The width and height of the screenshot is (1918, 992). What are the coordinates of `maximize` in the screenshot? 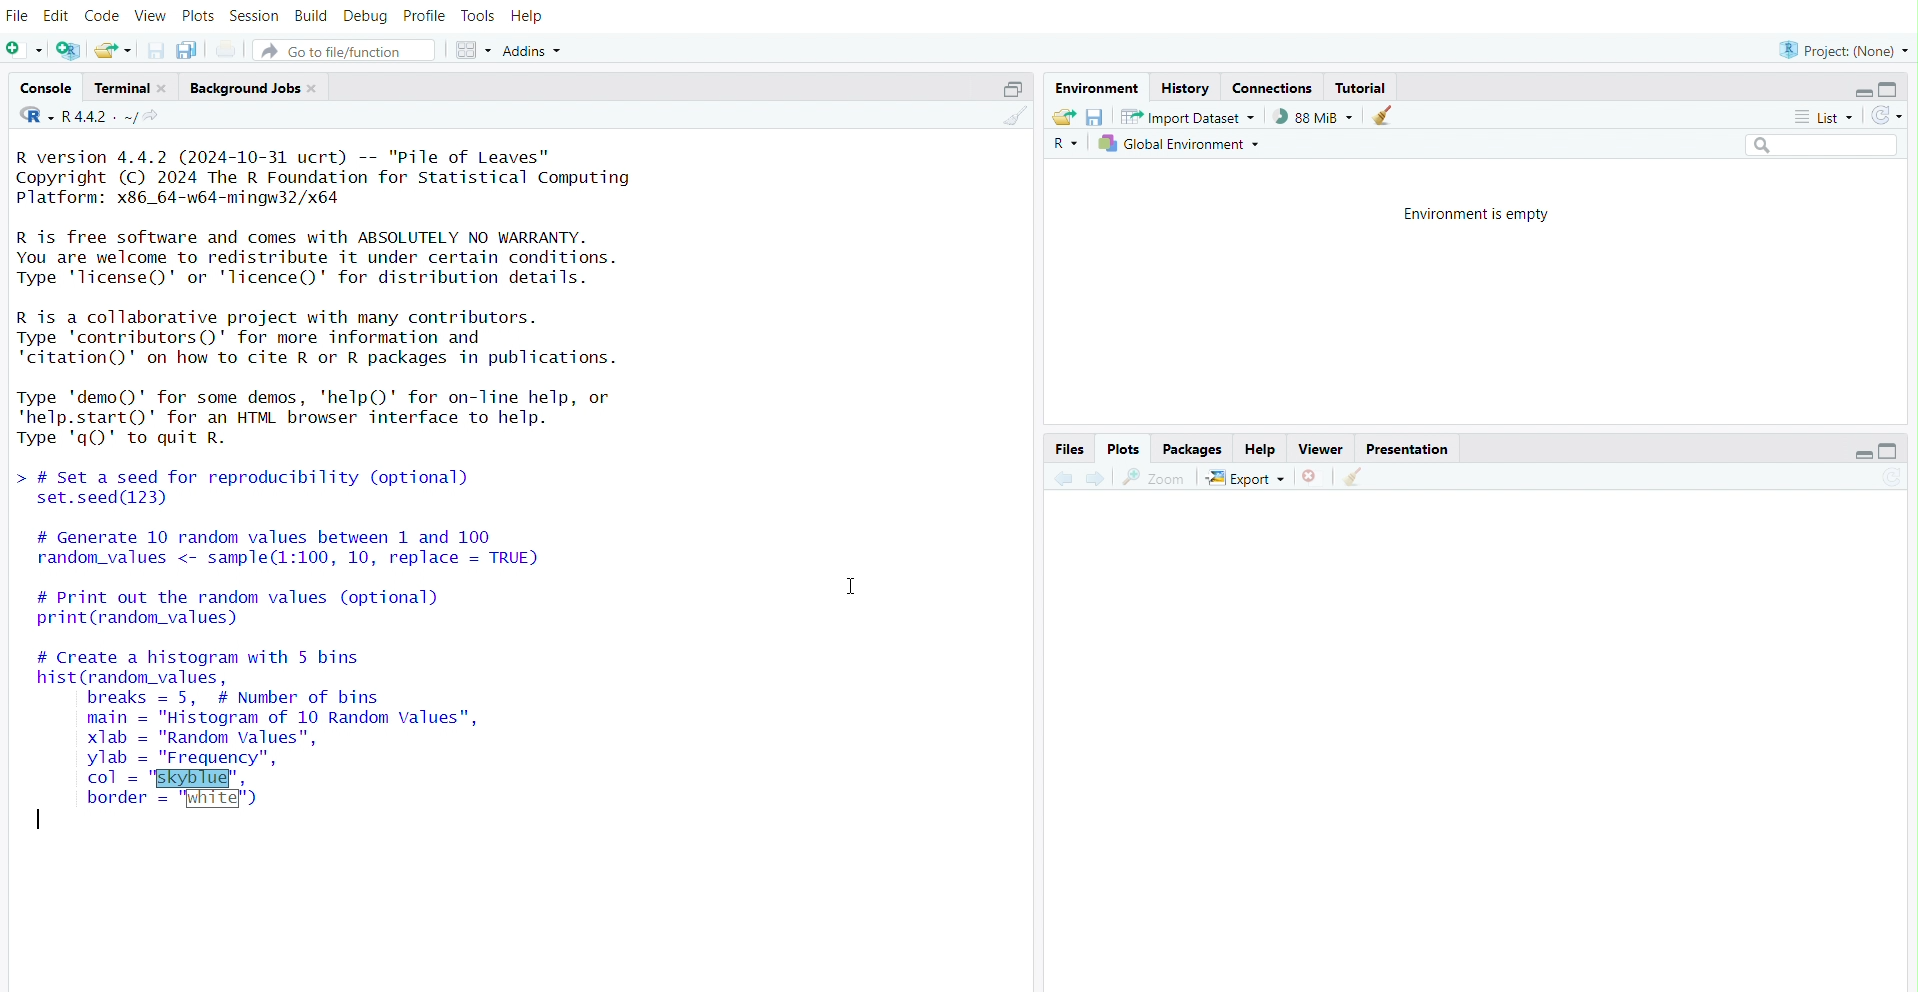 It's located at (1011, 85).